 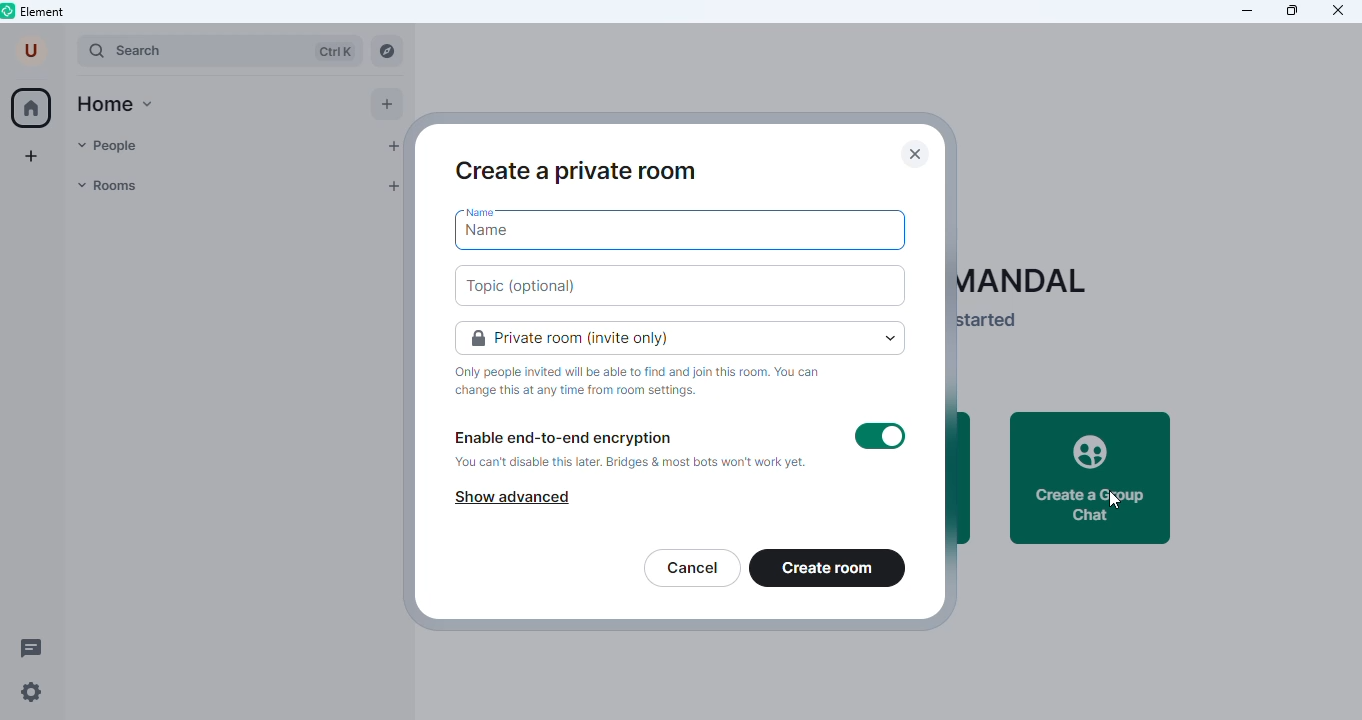 What do you see at coordinates (511, 499) in the screenshot?
I see `show advance` at bounding box center [511, 499].